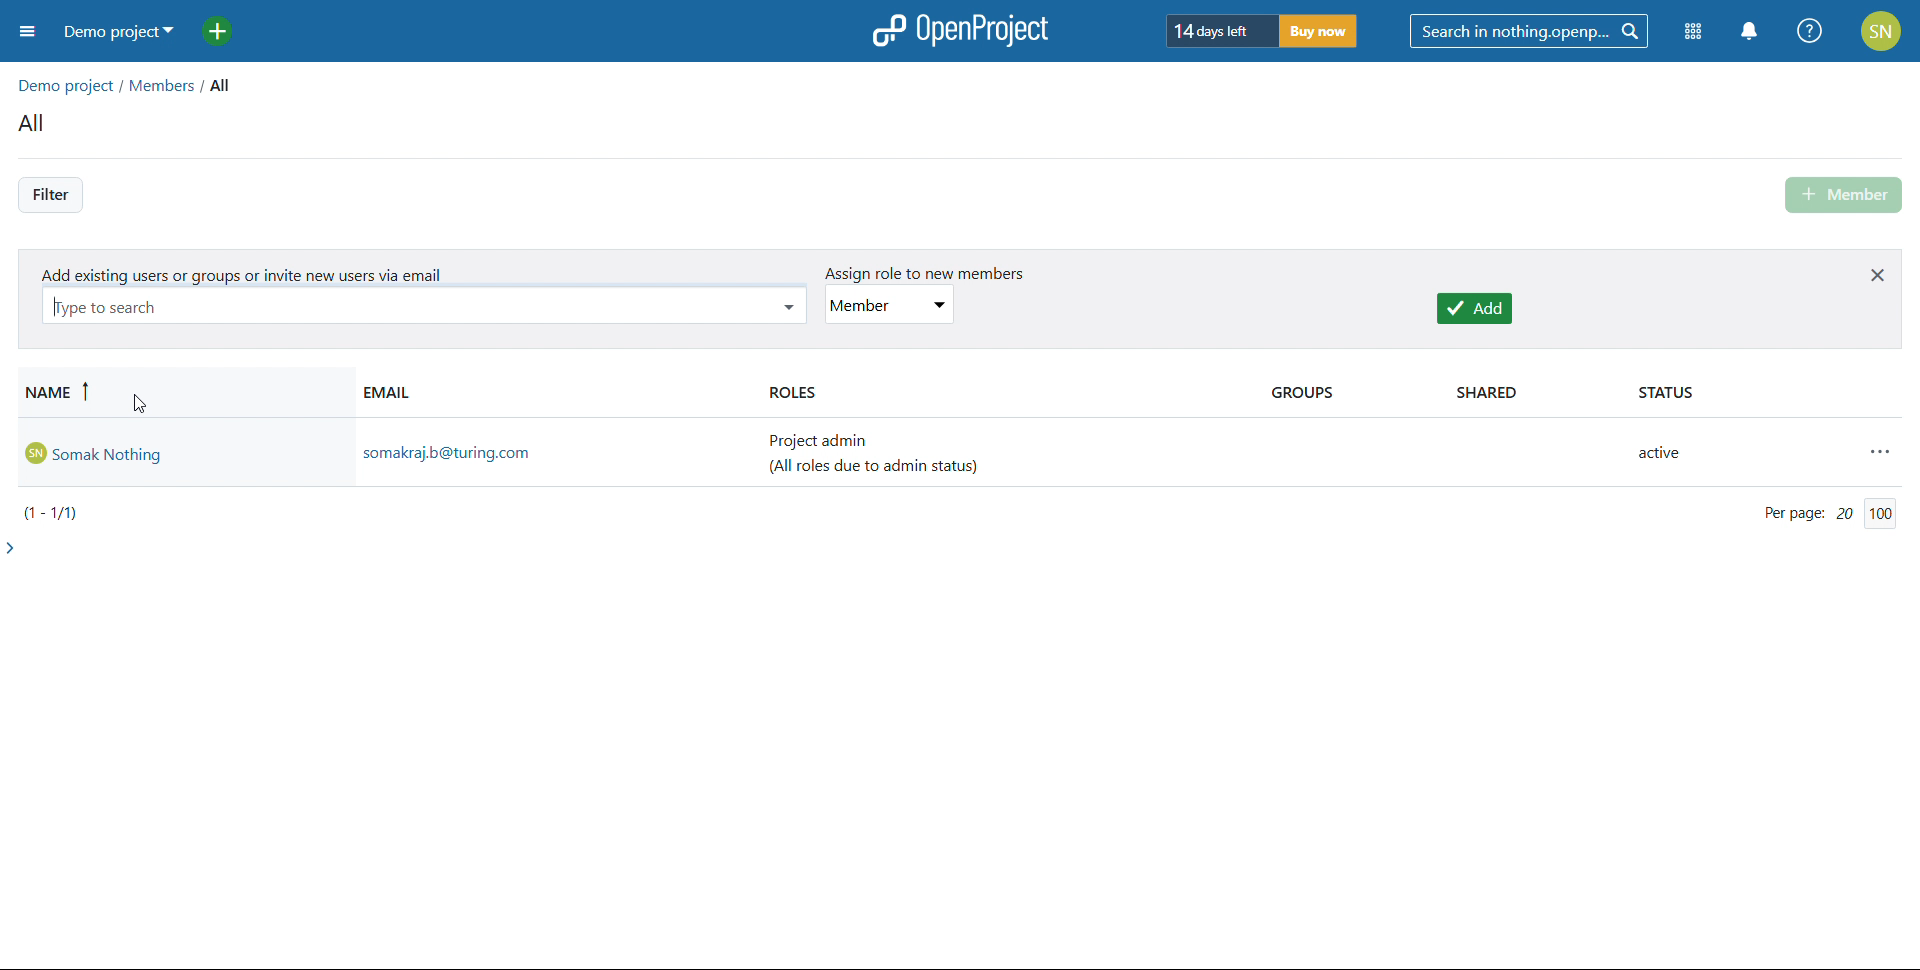 This screenshot has width=1920, height=970. Describe the element at coordinates (1341, 393) in the screenshot. I see `groups` at that location.